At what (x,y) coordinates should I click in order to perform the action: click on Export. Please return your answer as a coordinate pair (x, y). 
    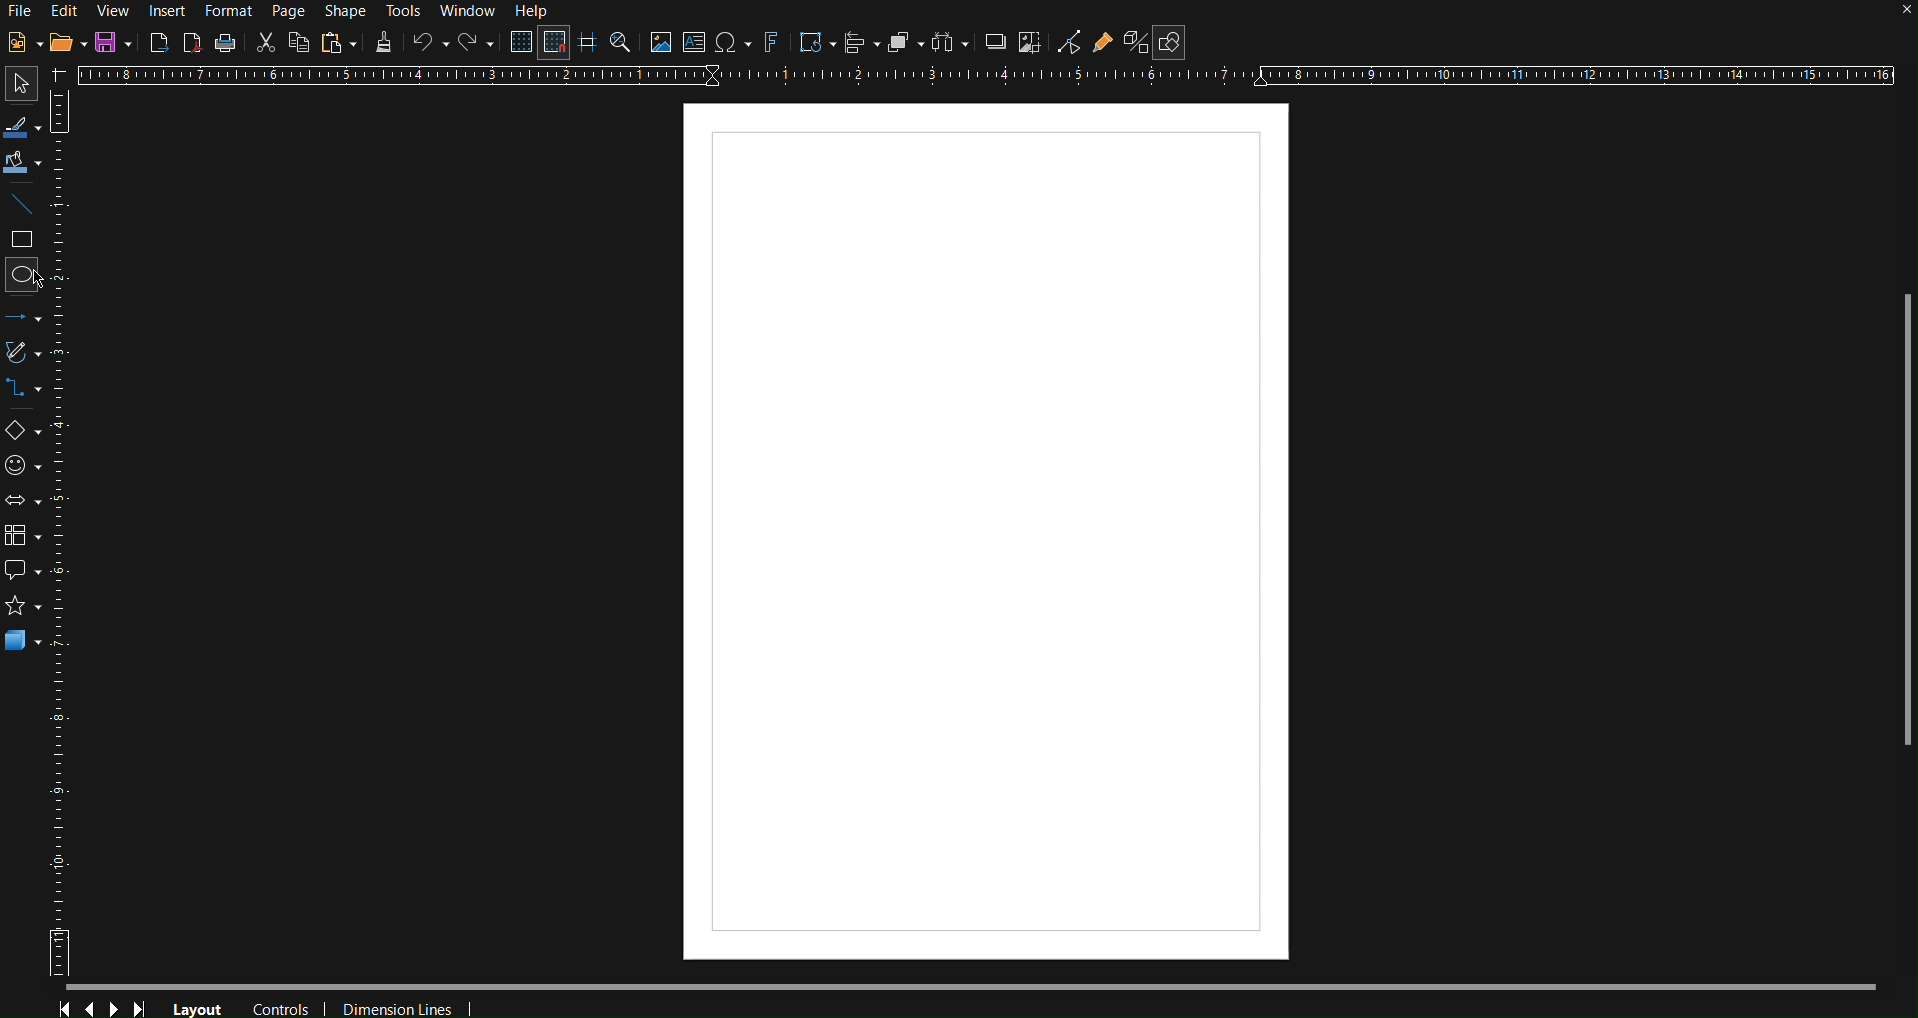
    Looking at the image, I should click on (160, 41).